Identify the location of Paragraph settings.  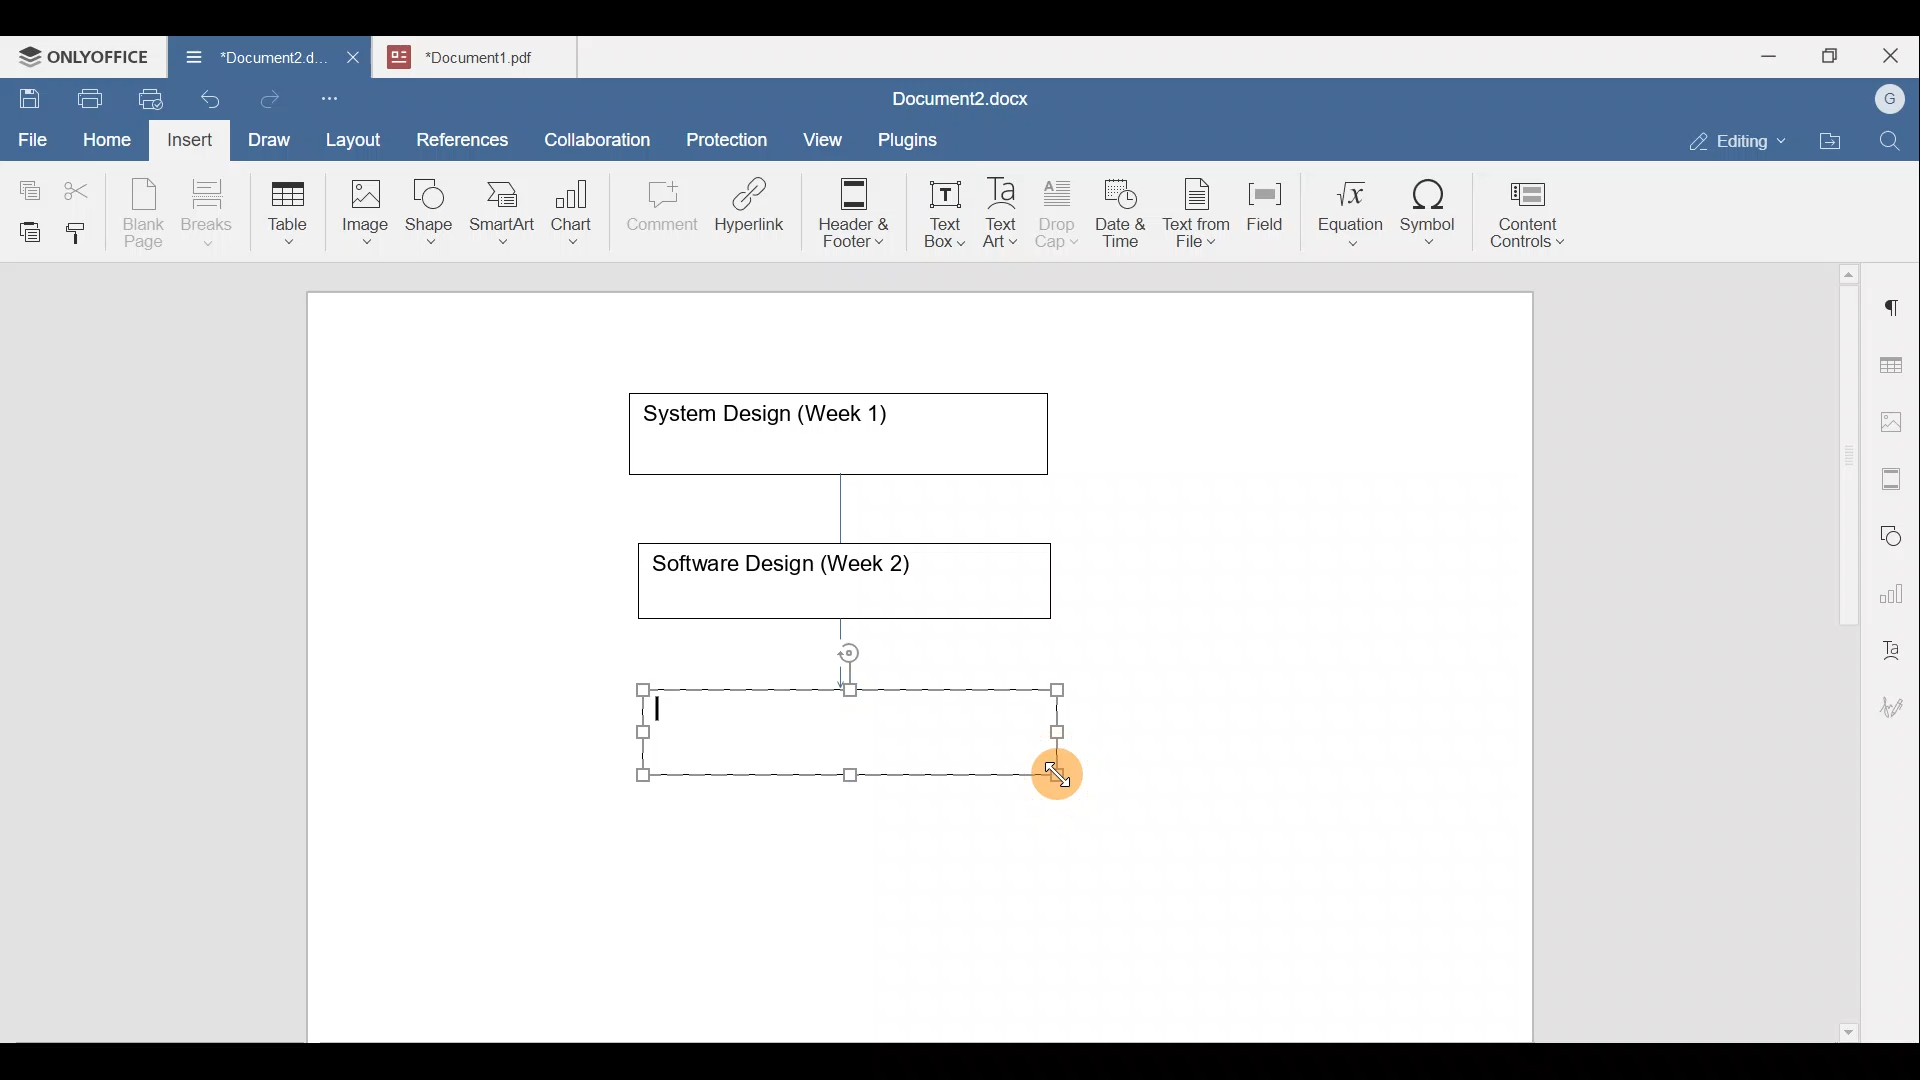
(1894, 299).